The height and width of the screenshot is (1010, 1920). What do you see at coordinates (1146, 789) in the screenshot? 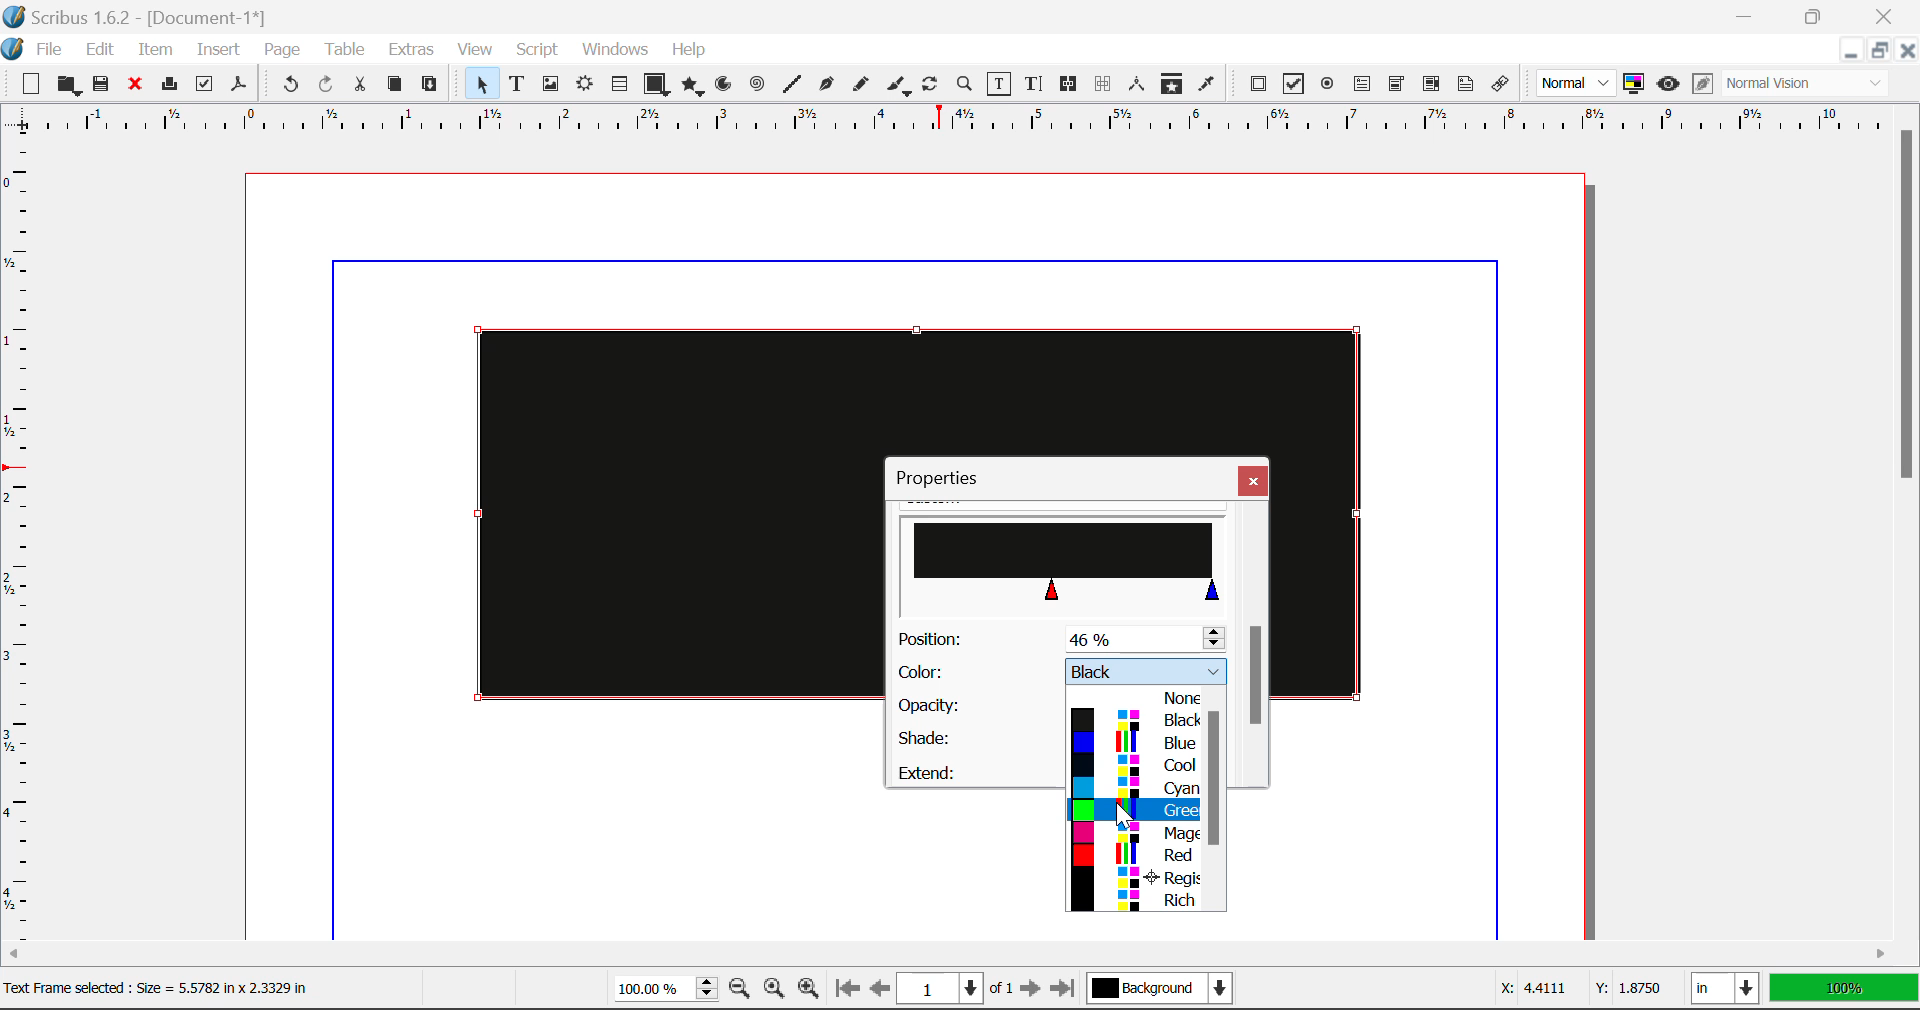
I see `Cyan` at bounding box center [1146, 789].